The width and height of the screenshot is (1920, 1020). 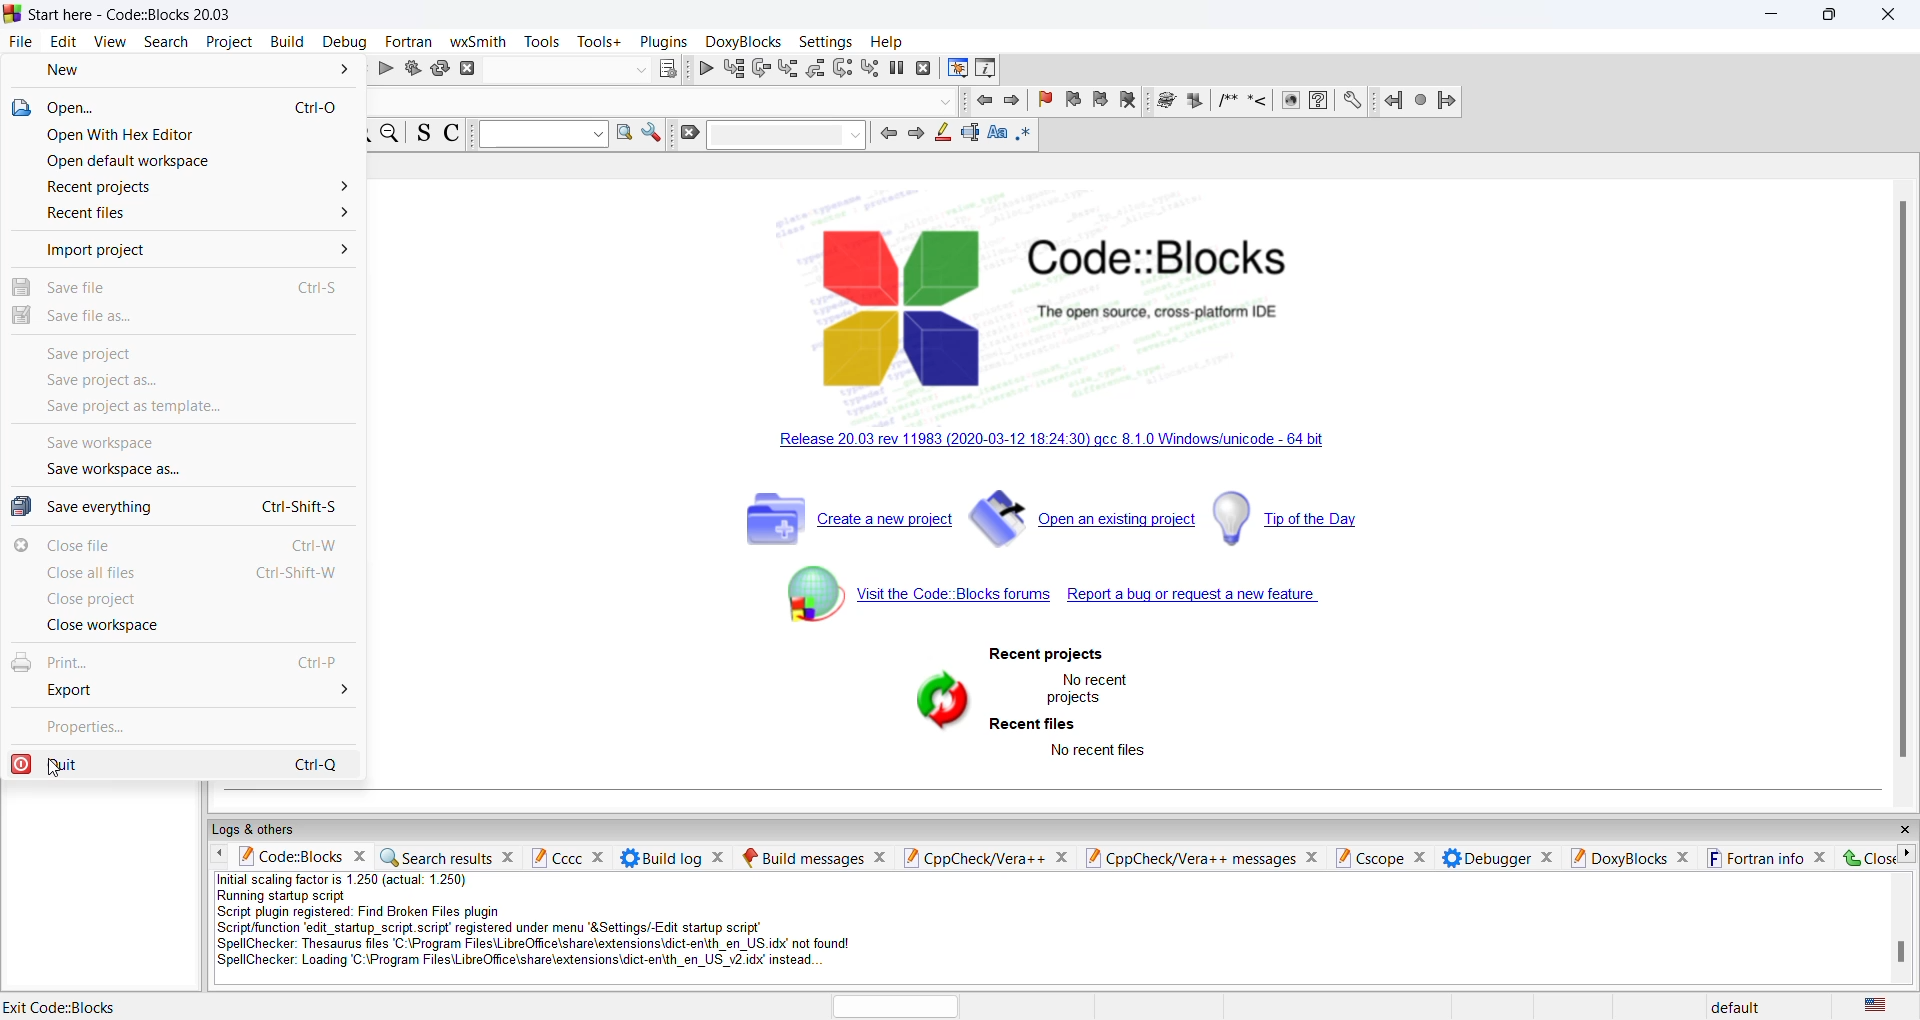 What do you see at coordinates (1012, 101) in the screenshot?
I see `jump forward` at bounding box center [1012, 101].